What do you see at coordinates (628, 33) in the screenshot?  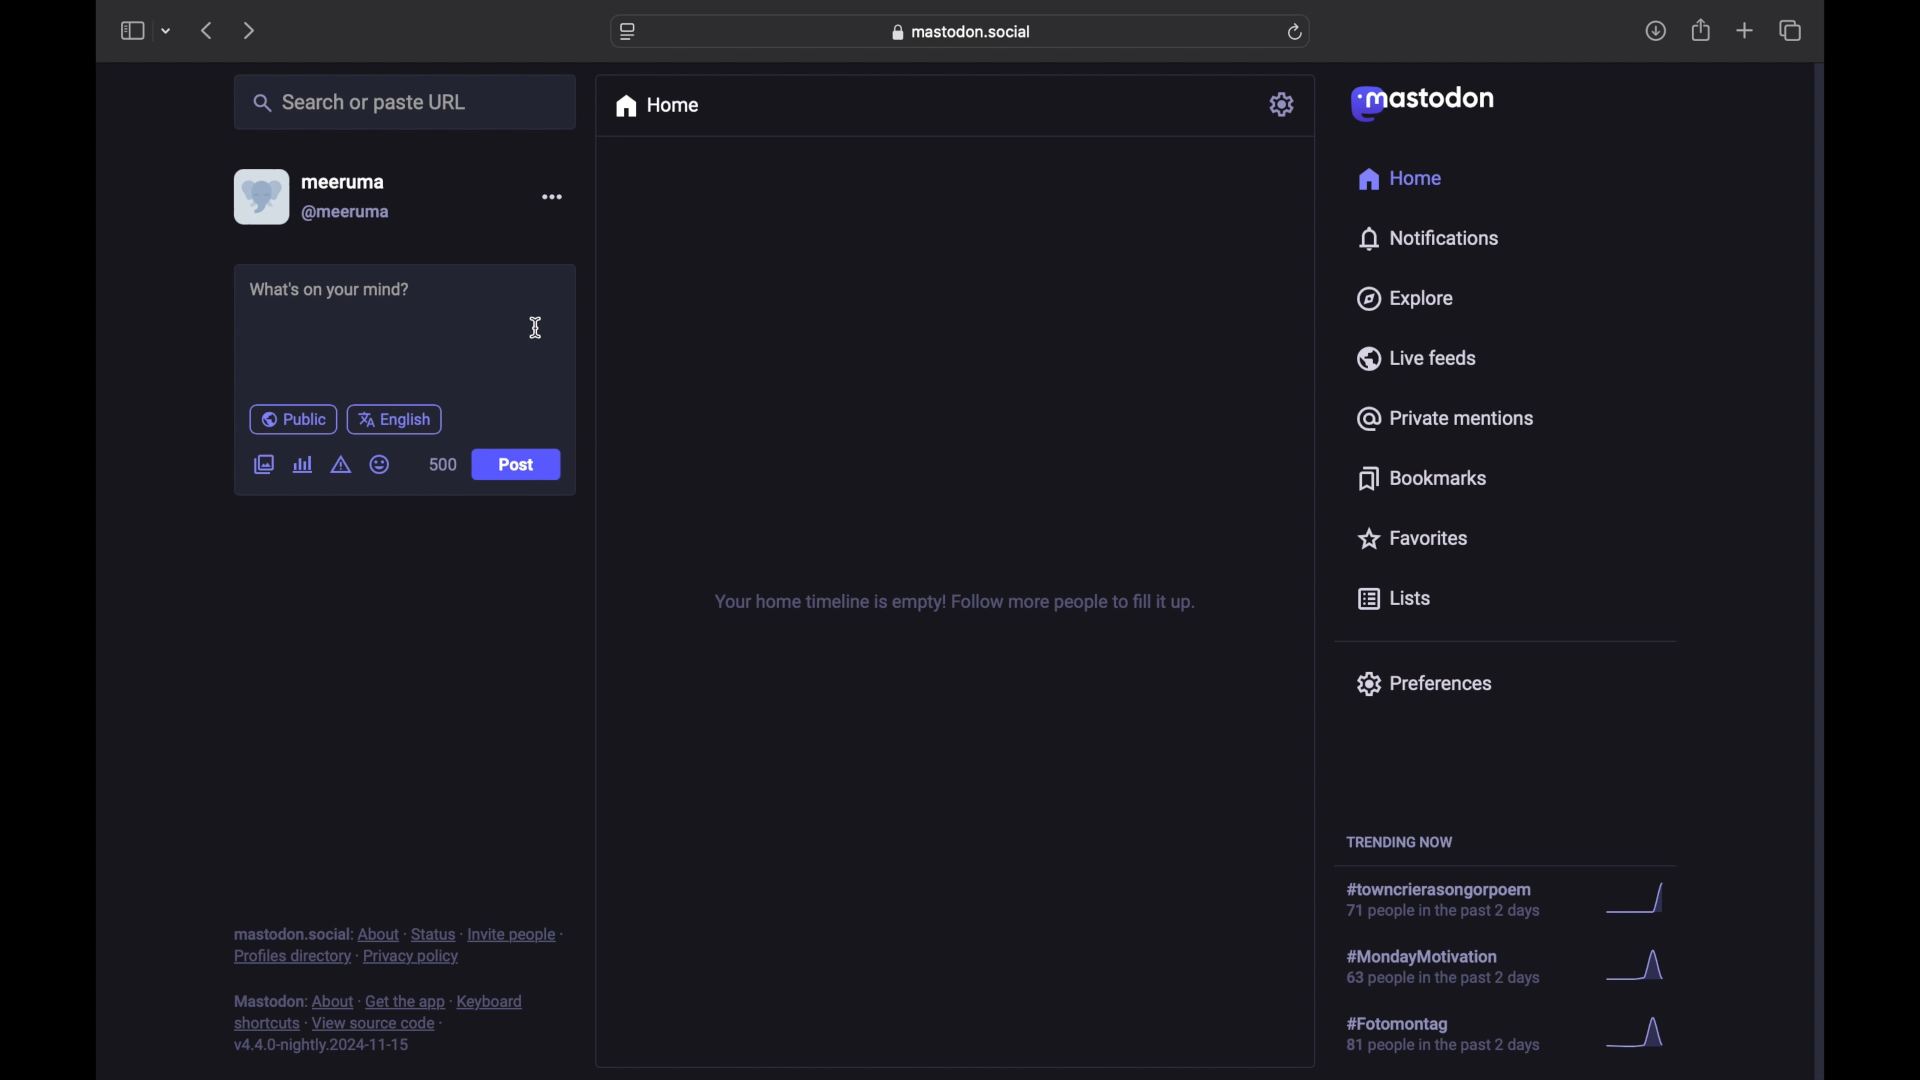 I see `website settings` at bounding box center [628, 33].